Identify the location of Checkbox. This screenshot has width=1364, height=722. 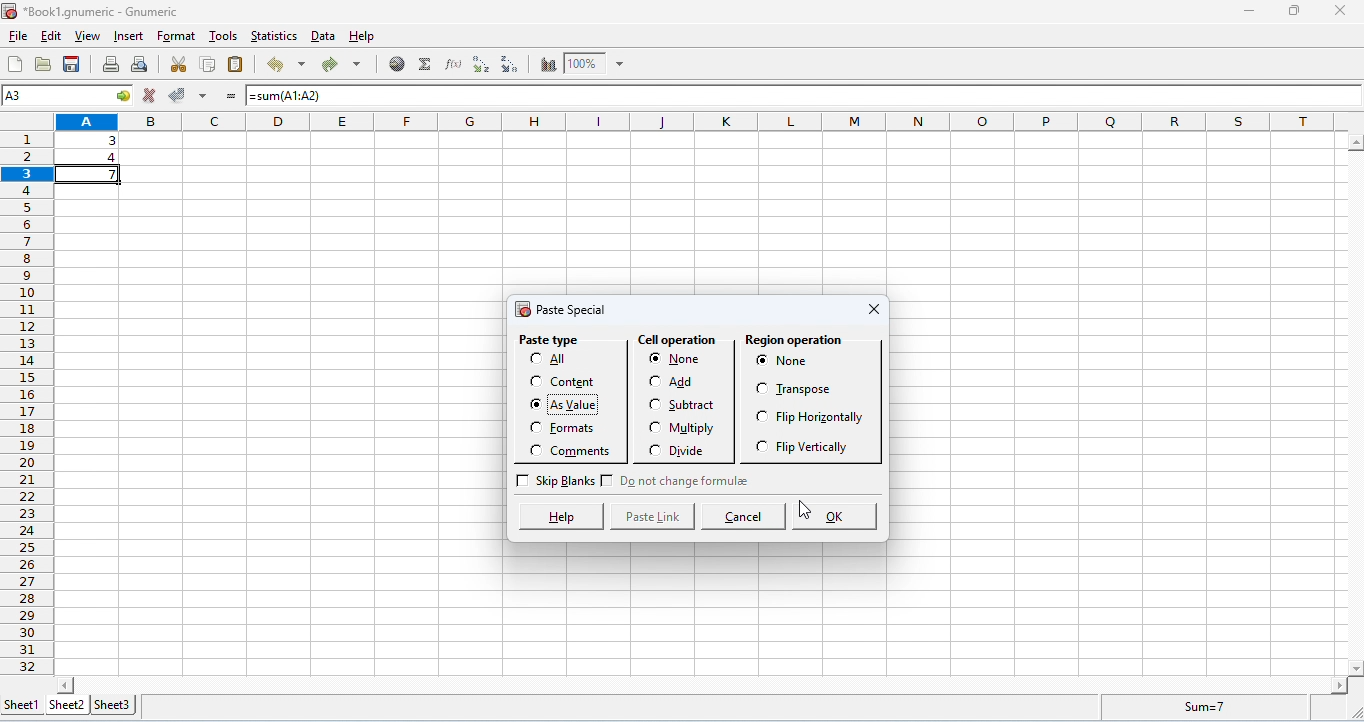
(760, 387).